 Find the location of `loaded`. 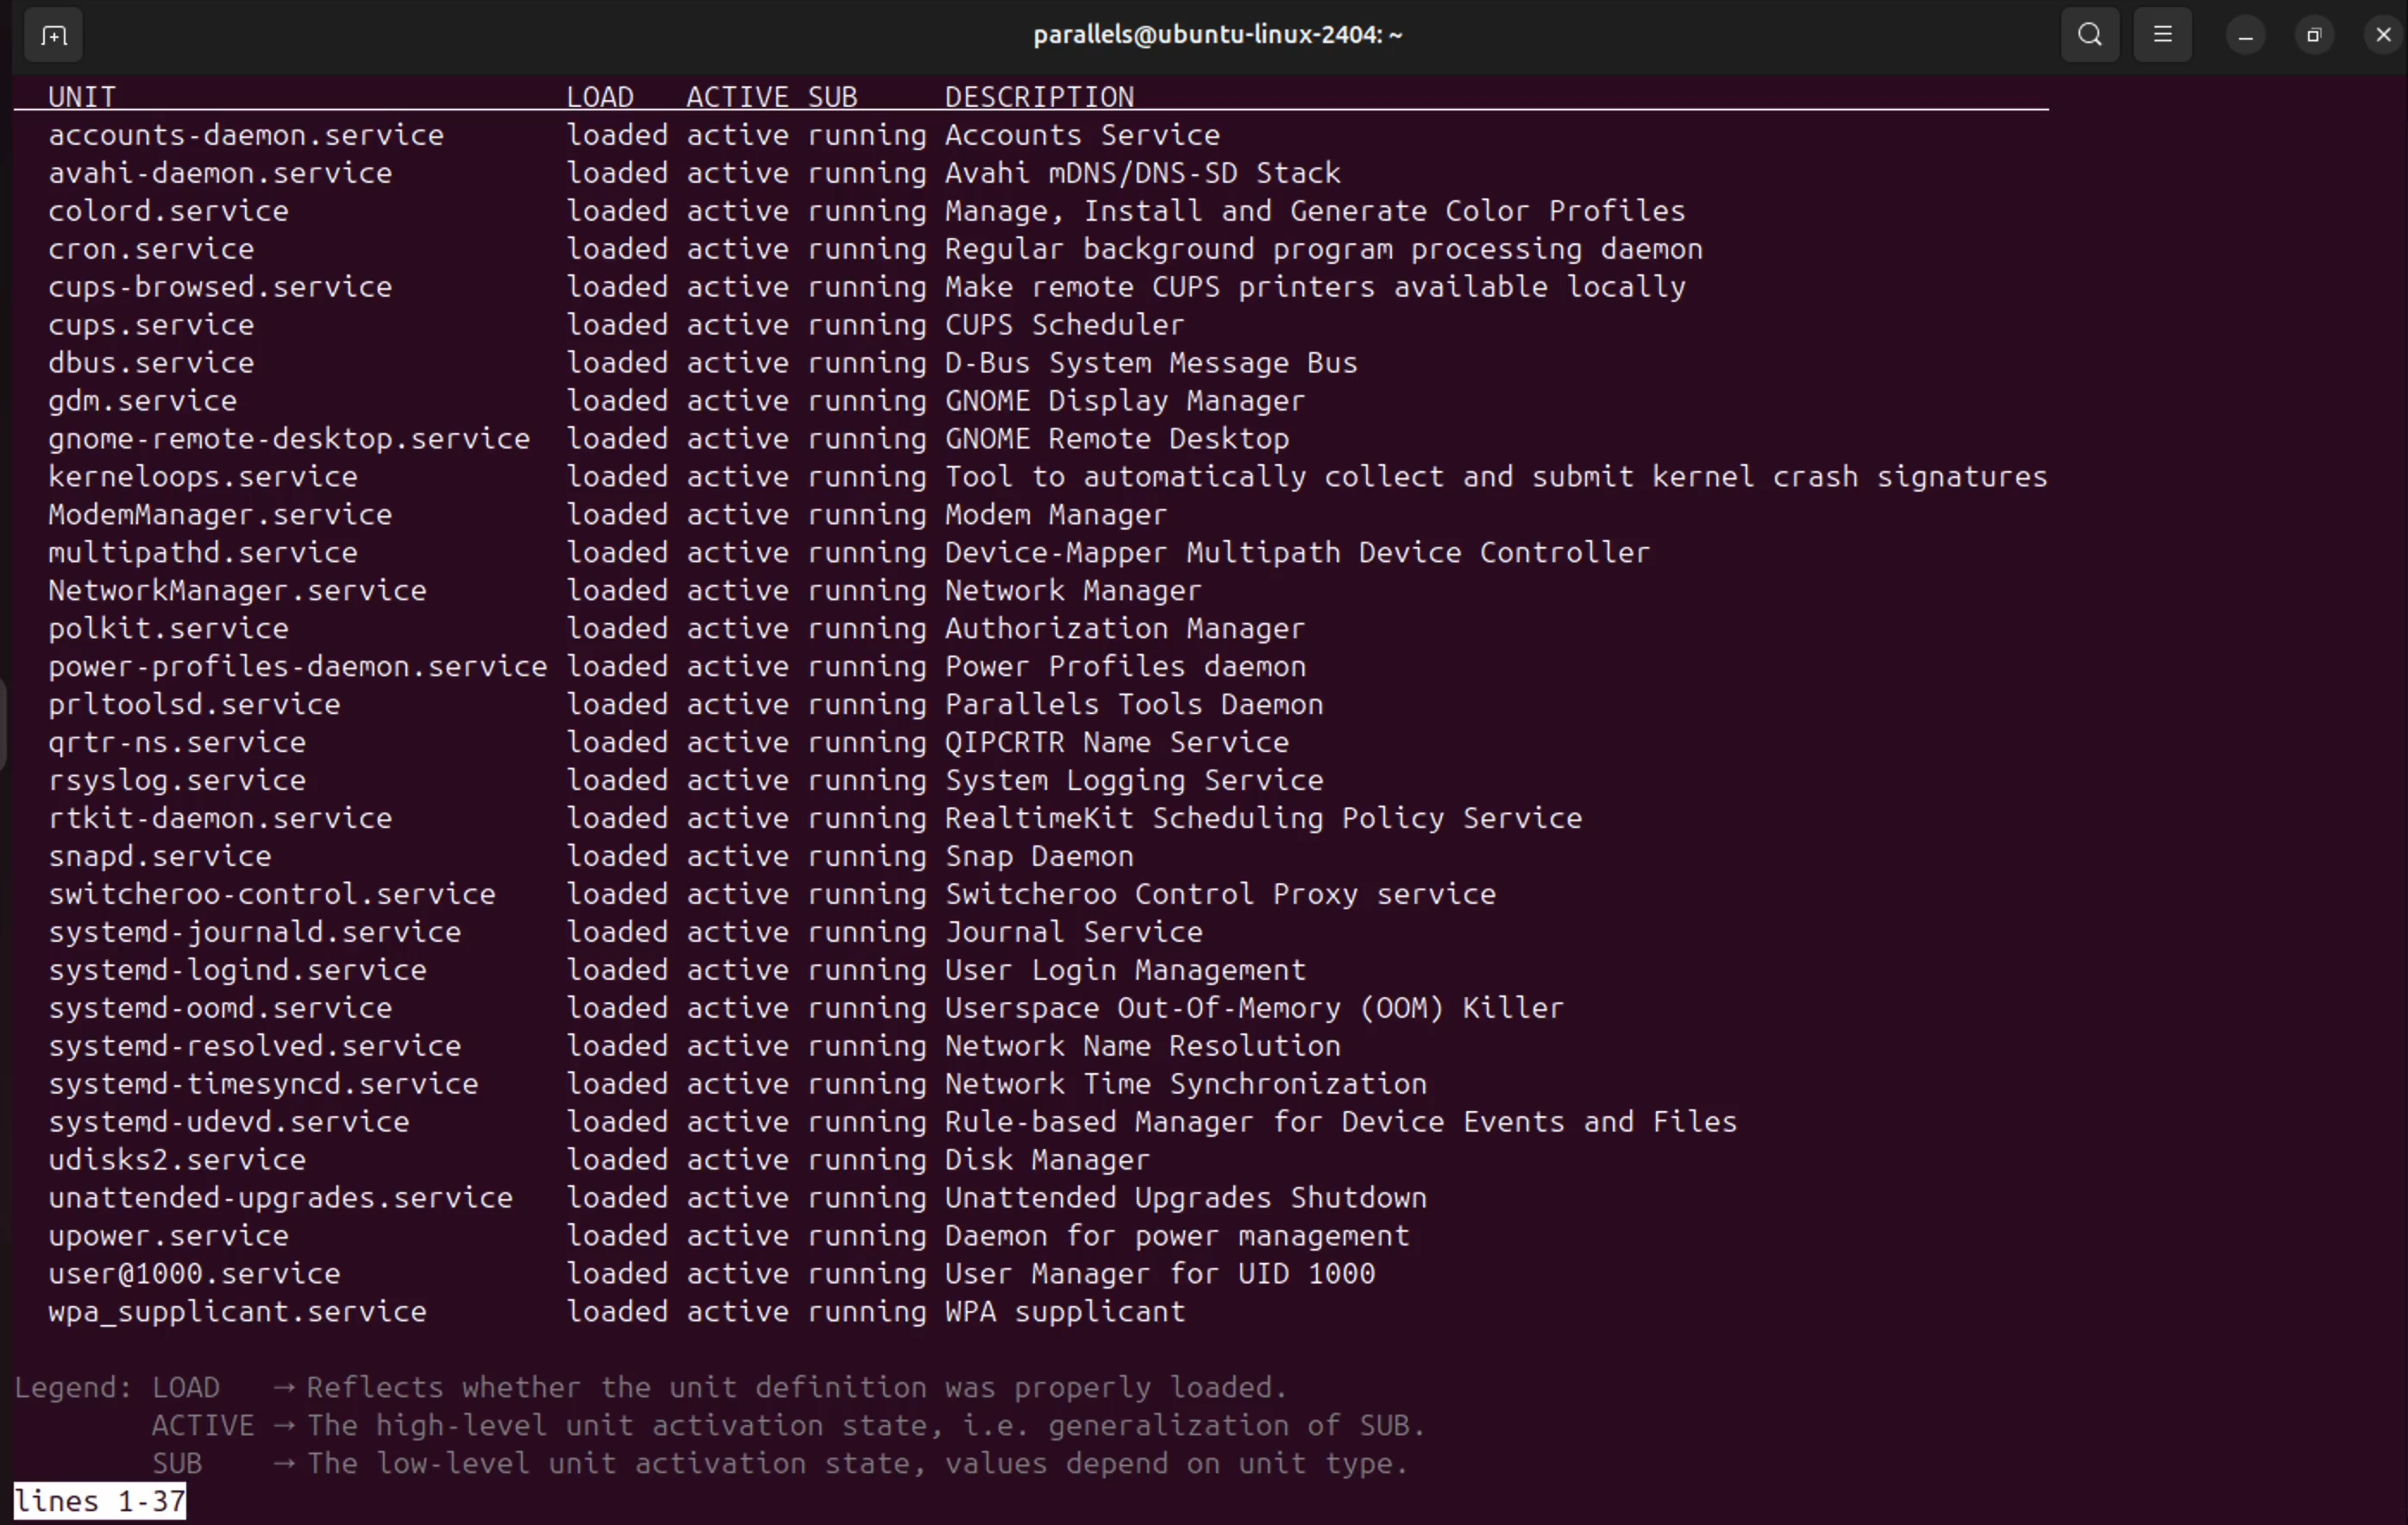

loaded is located at coordinates (616, 212).